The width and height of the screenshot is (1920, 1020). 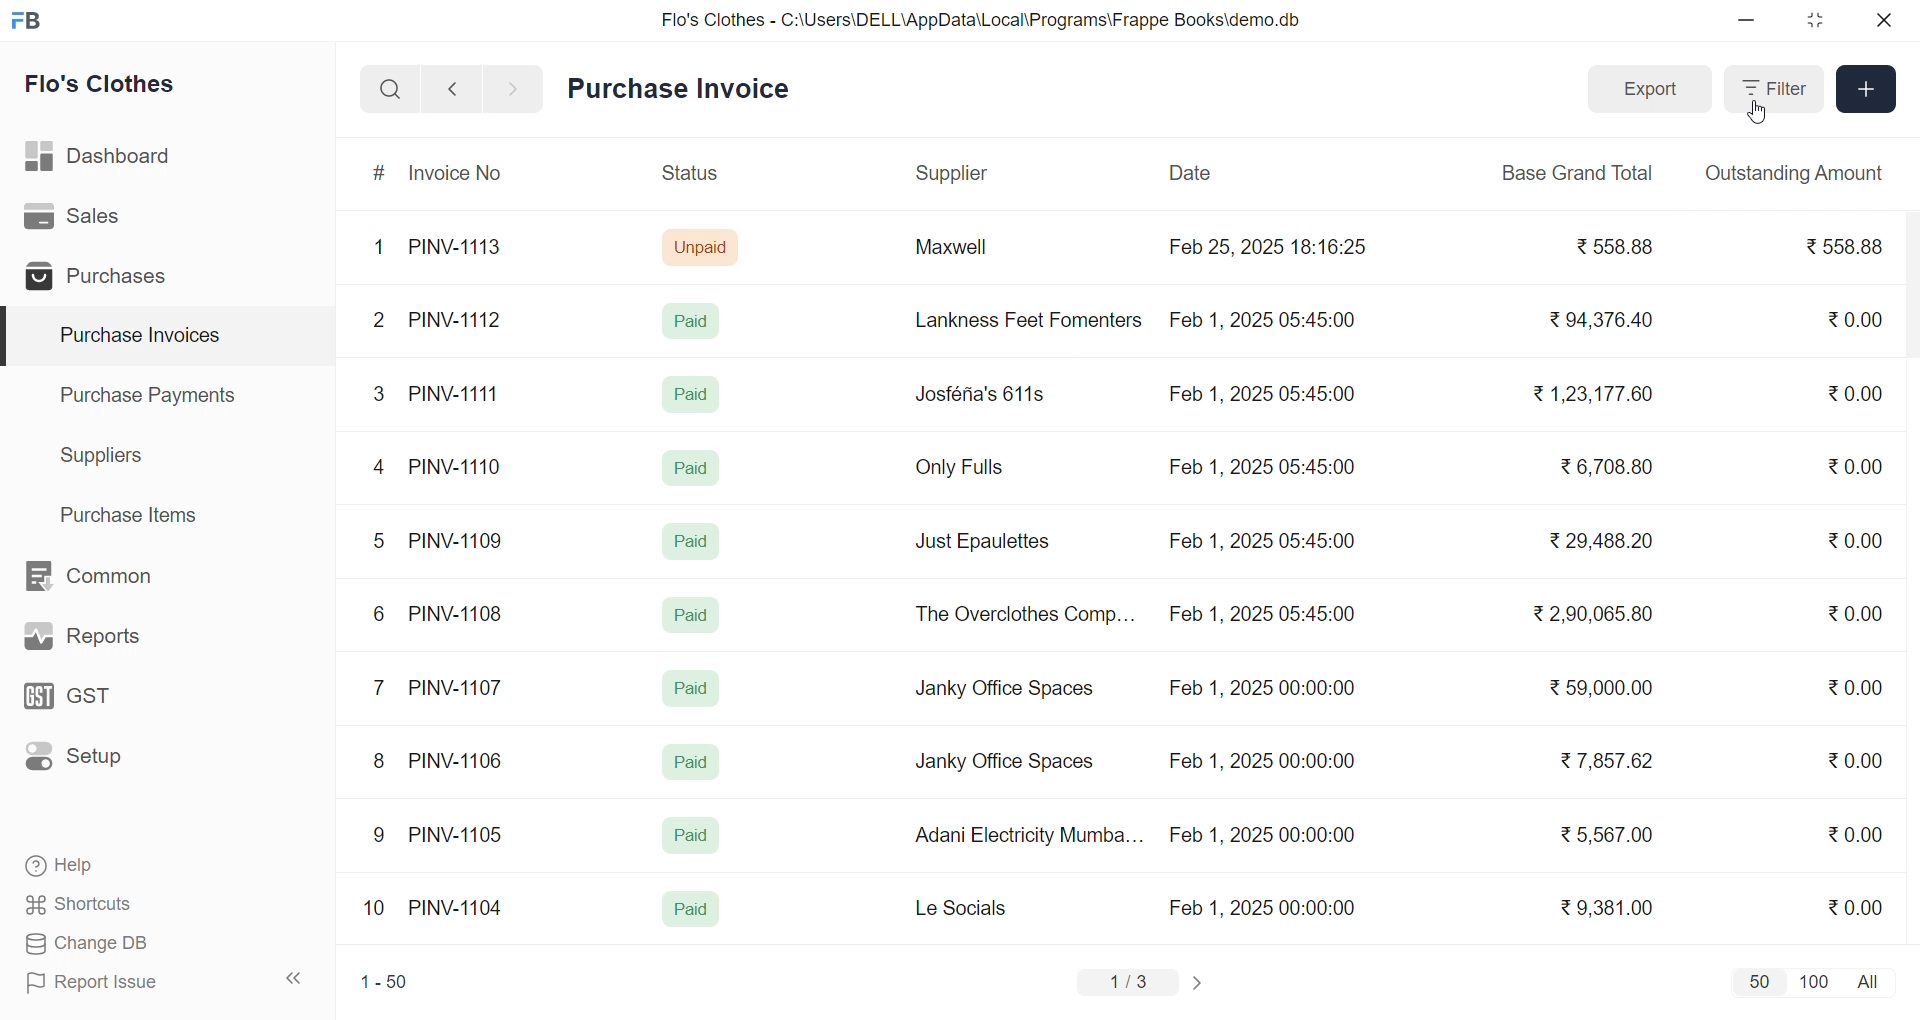 What do you see at coordinates (692, 688) in the screenshot?
I see `Paid` at bounding box center [692, 688].